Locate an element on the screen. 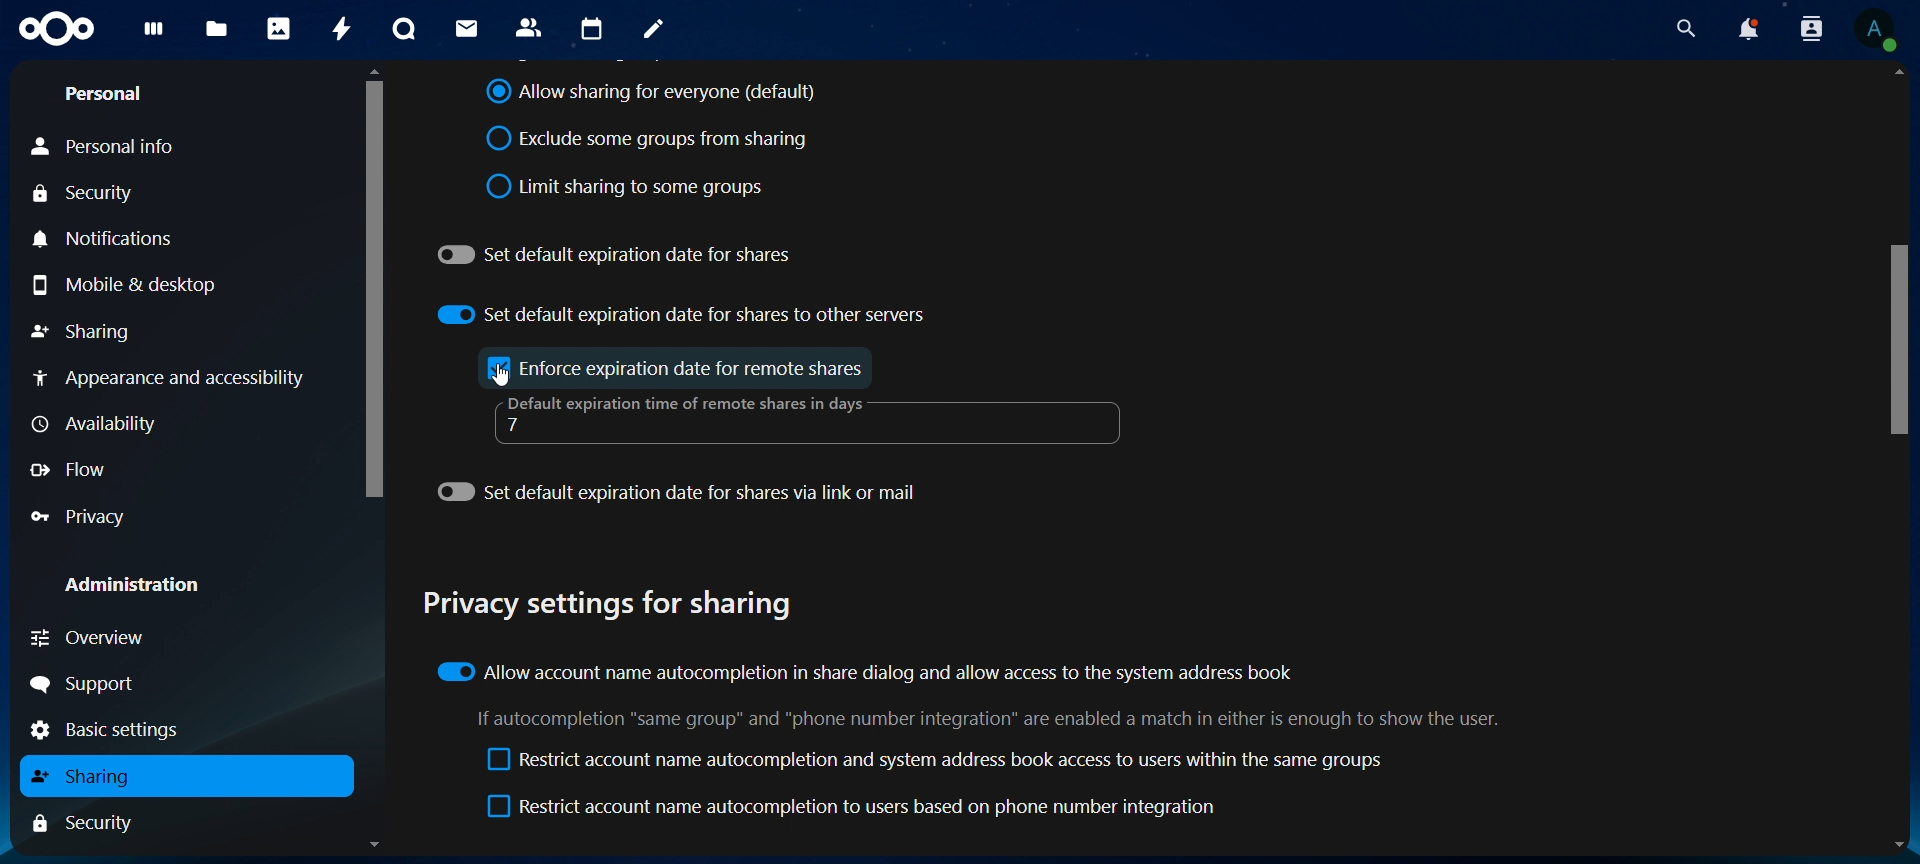 The image size is (1920, 864). Set default expiration date for shares to other servers is located at coordinates (682, 314).